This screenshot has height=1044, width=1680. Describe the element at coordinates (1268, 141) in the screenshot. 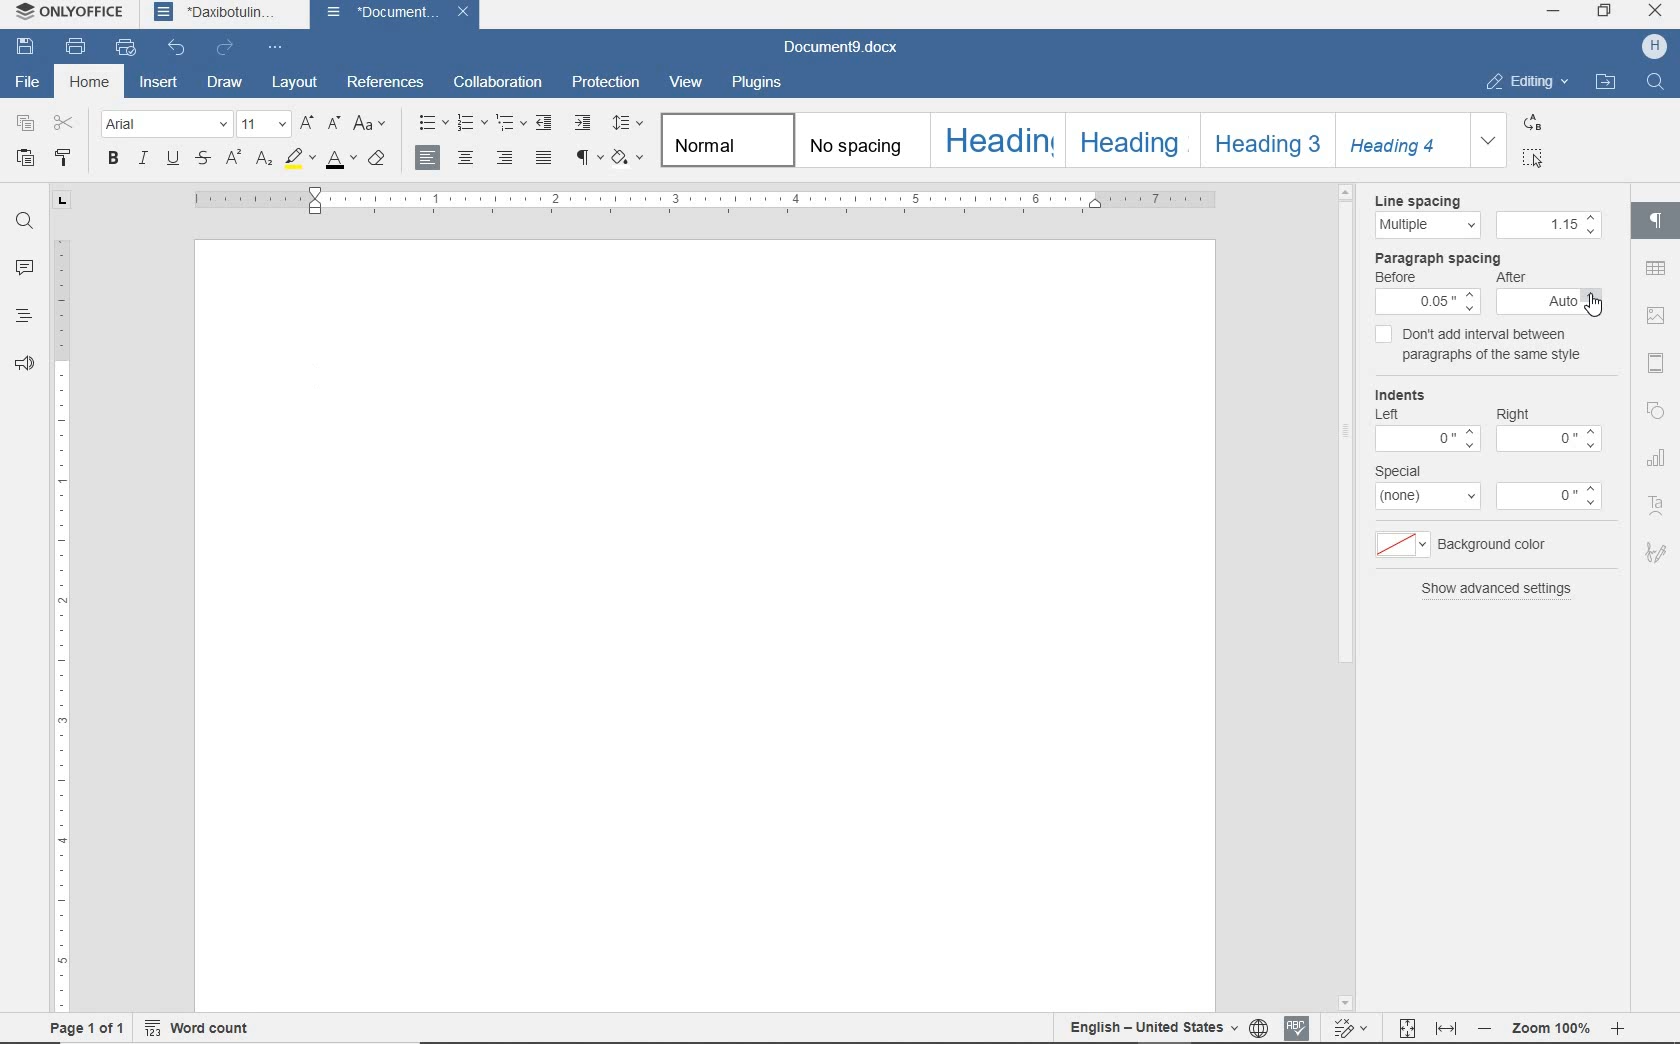

I see `Heading 3` at that location.